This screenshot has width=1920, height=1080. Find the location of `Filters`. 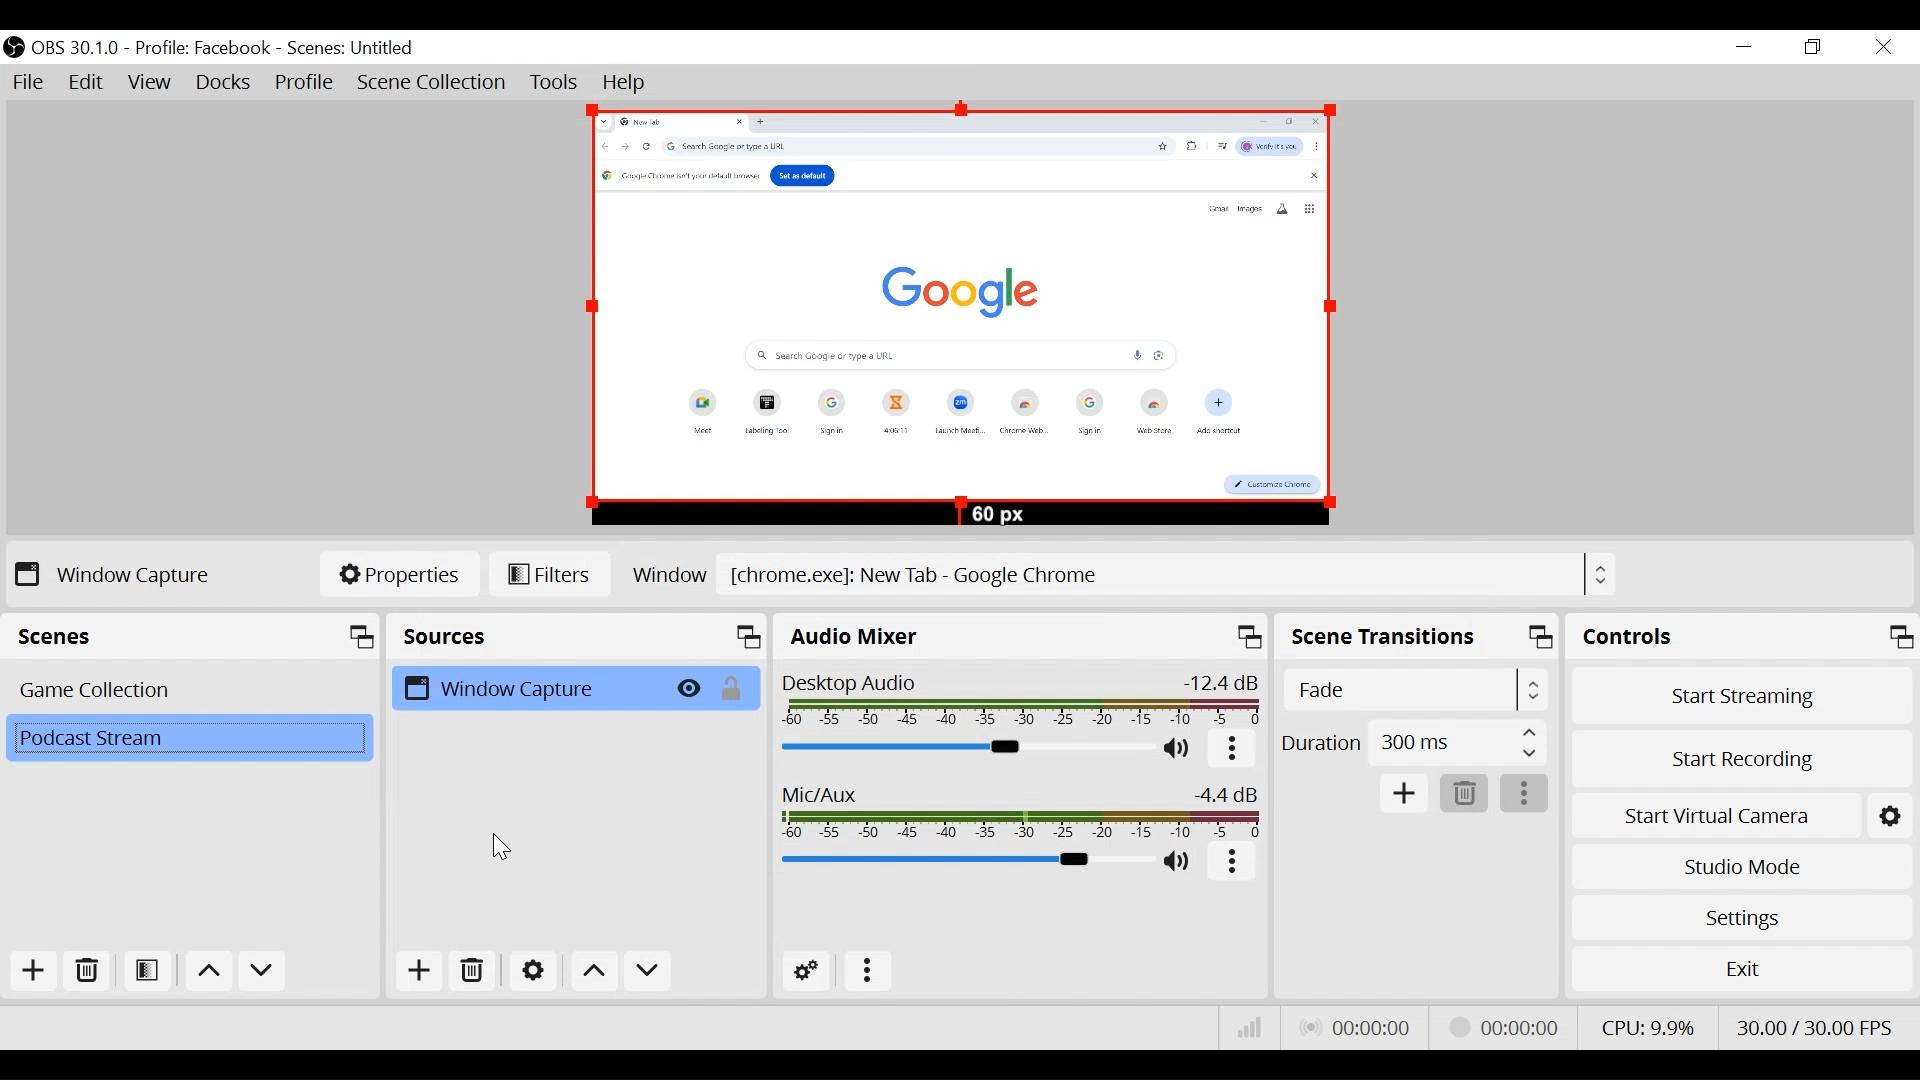

Filters is located at coordinates (548, 574).